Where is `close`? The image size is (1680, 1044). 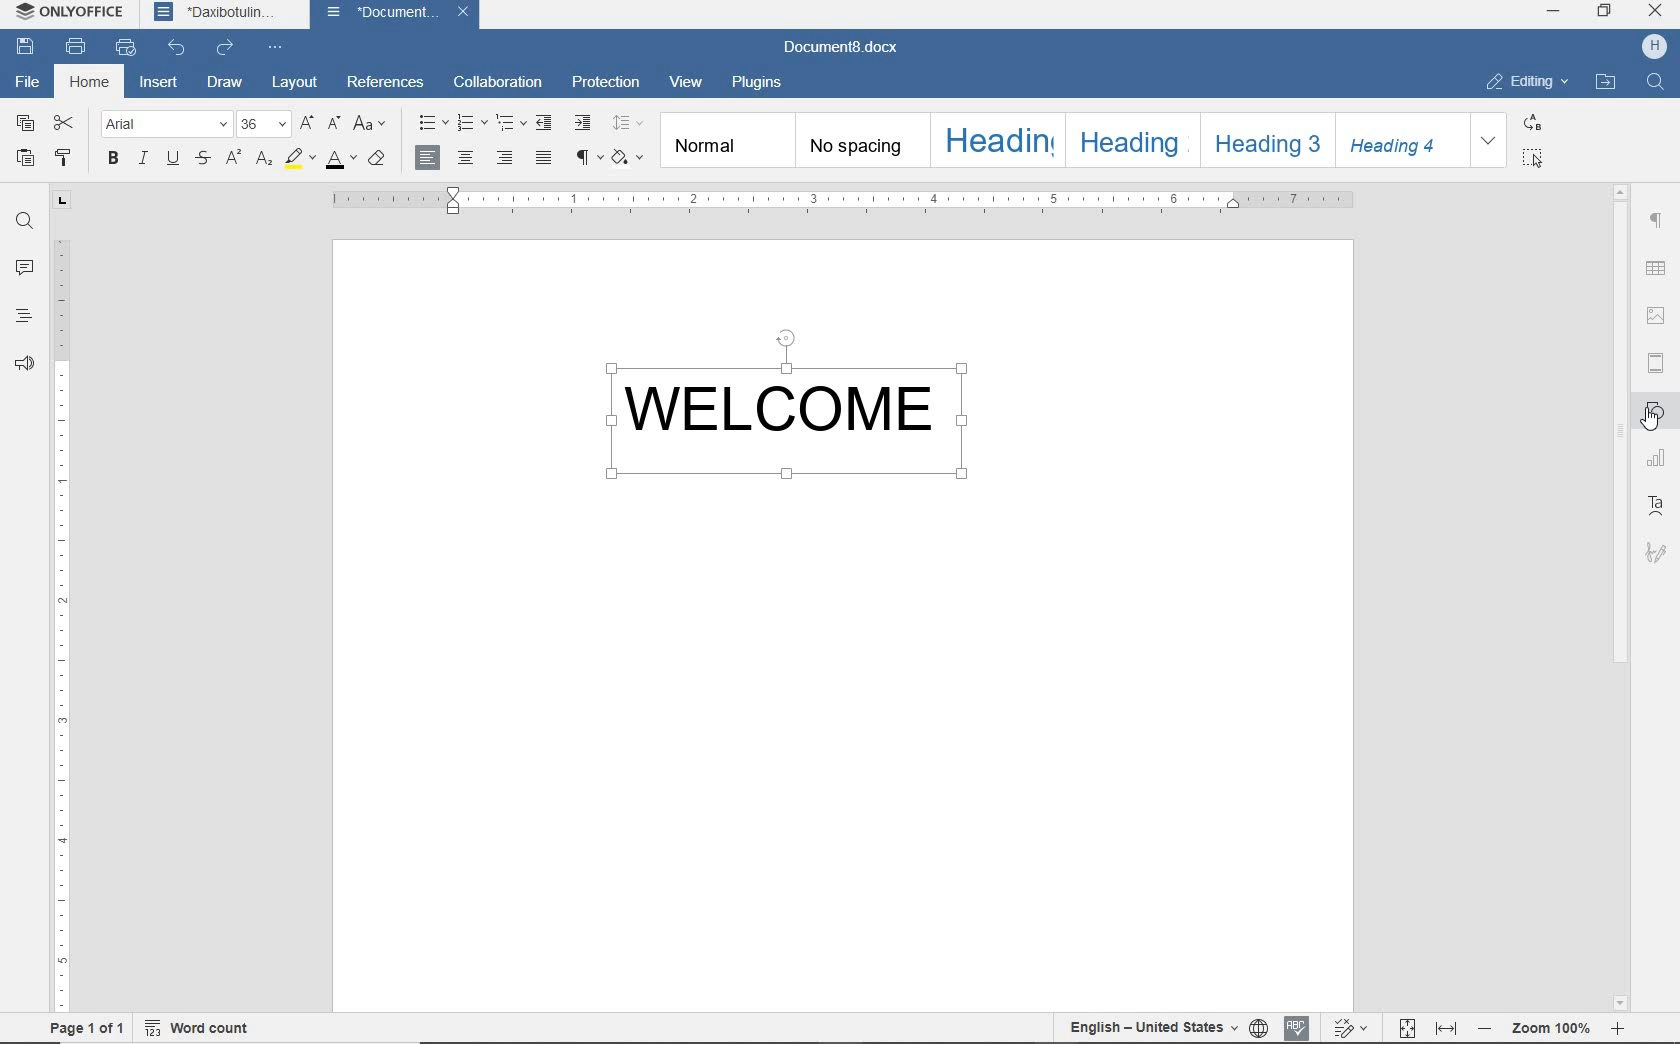 close is located at coordinates (467, 12).